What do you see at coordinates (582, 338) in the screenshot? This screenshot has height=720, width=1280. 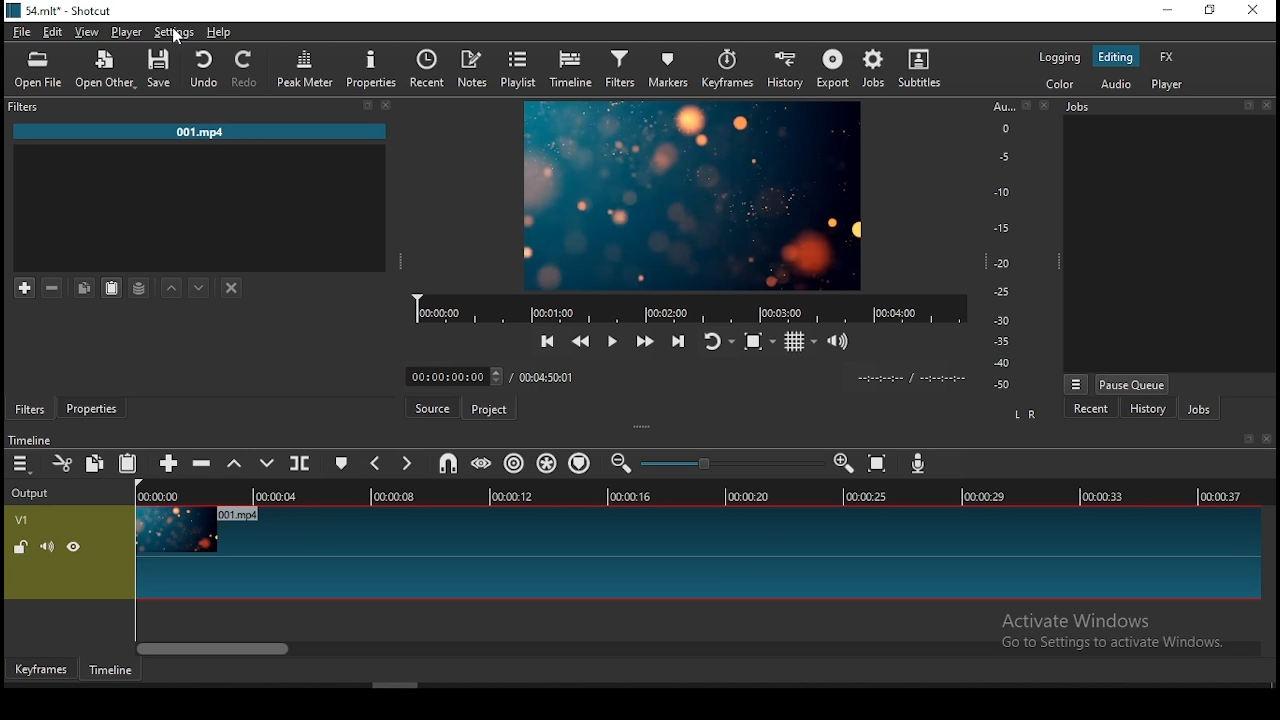 I see `play quickly backwards` at bounding box center [582, 338].